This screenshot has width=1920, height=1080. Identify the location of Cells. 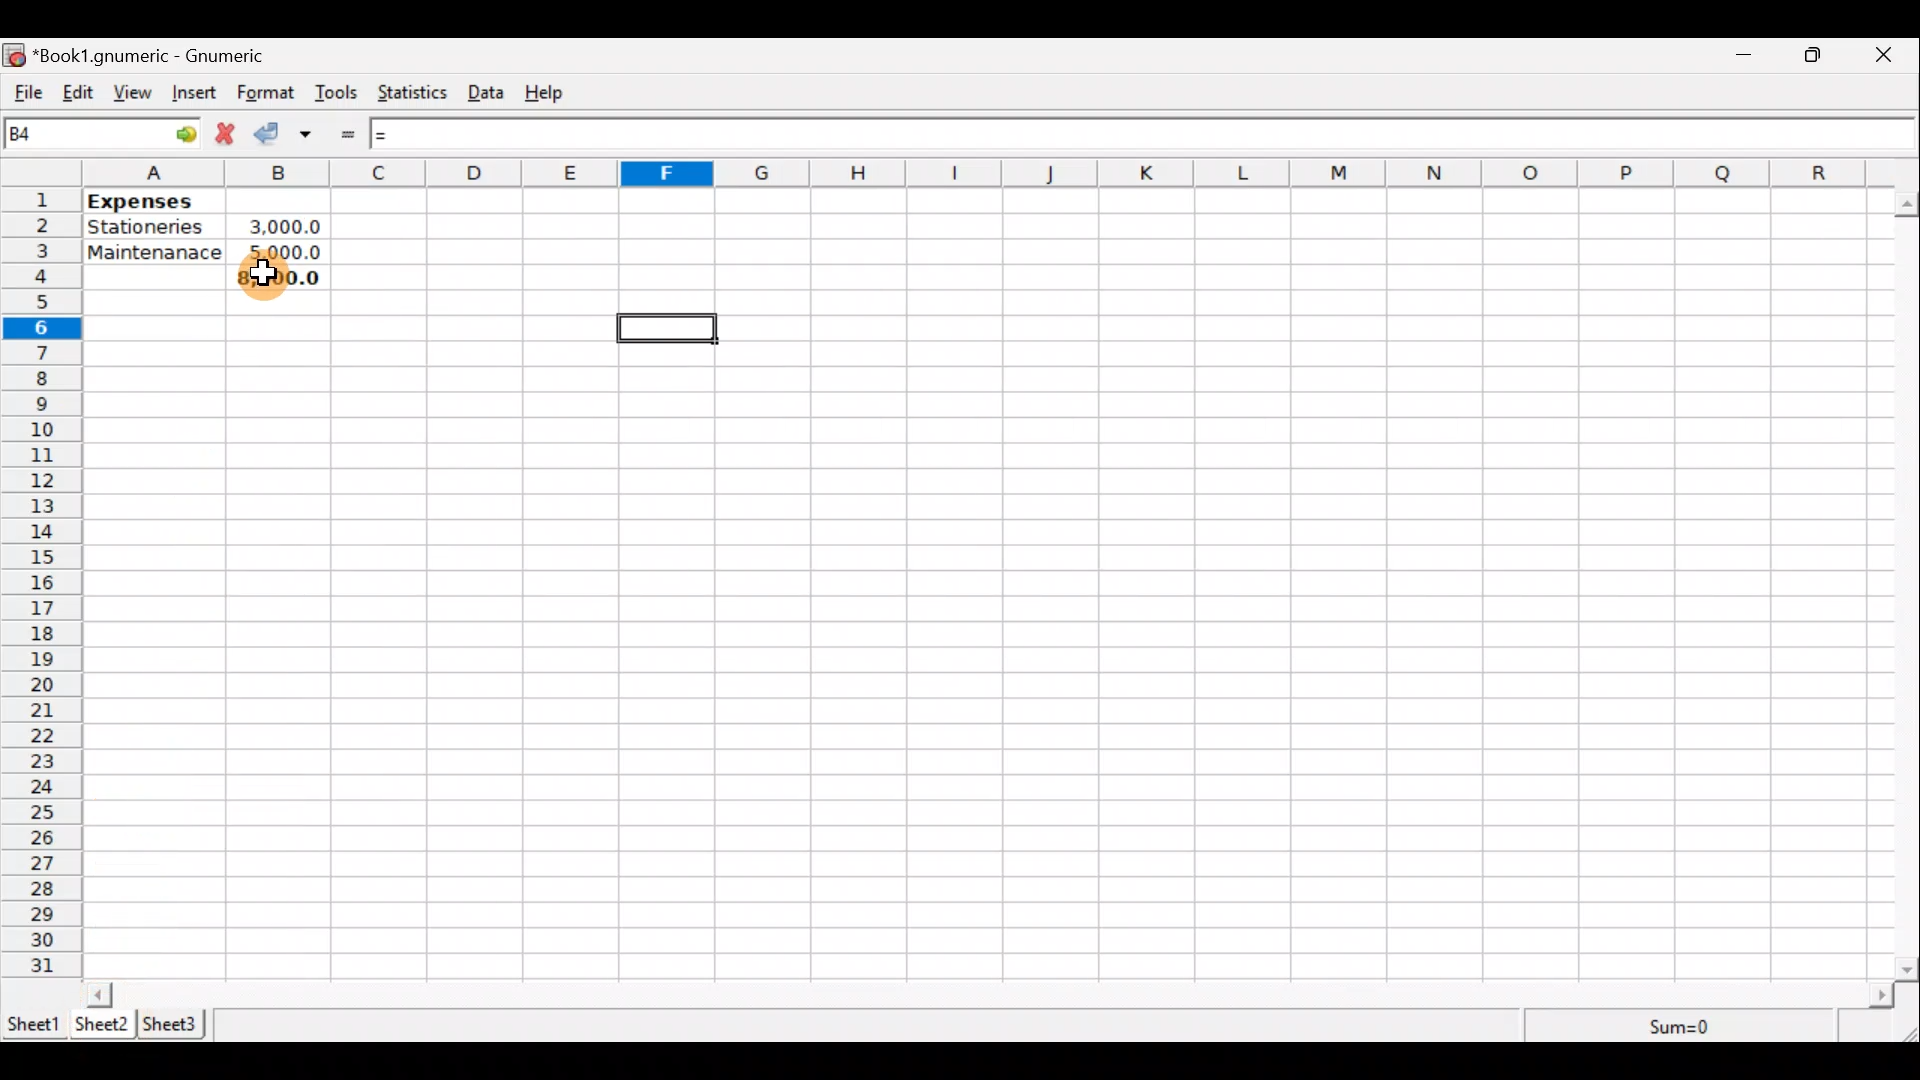
(1306, 579).